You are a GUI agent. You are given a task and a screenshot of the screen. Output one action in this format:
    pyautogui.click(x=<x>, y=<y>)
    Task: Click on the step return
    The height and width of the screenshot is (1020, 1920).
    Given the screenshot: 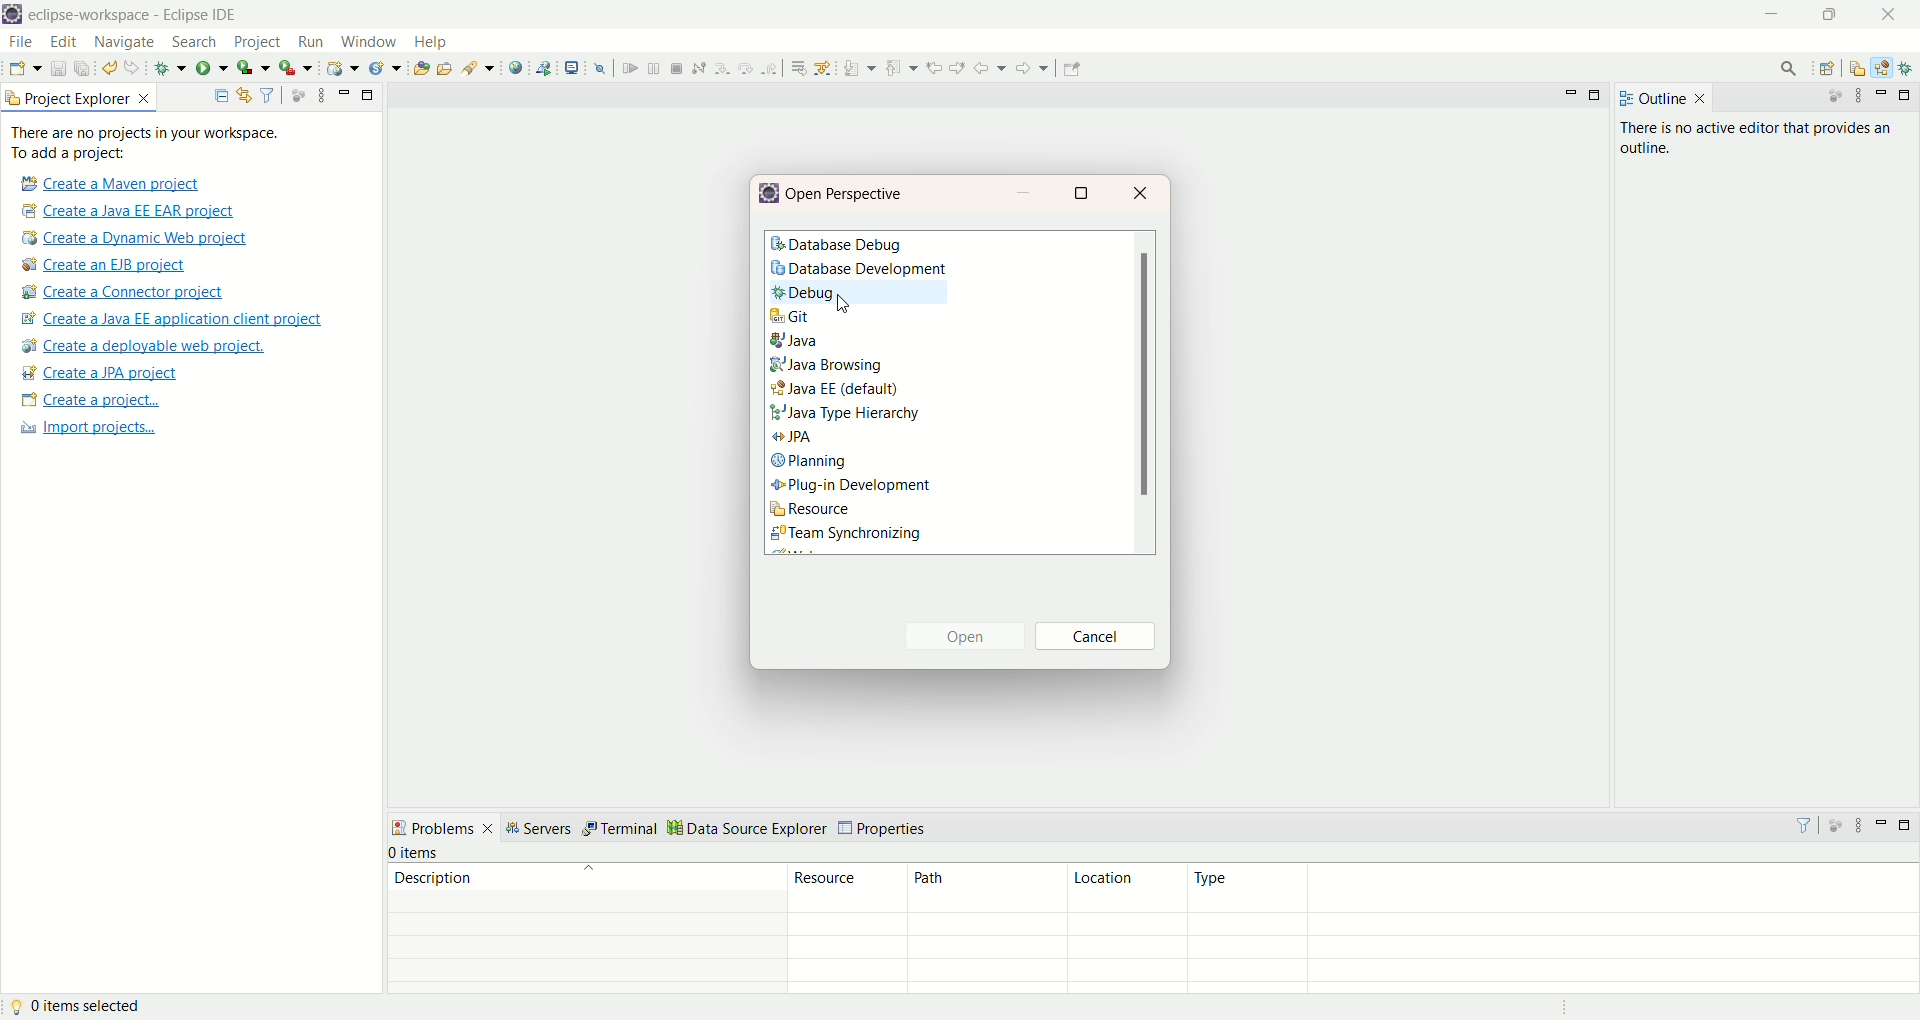 What is the action you would take?
    pyautogui.click(x=771, y=68)
    